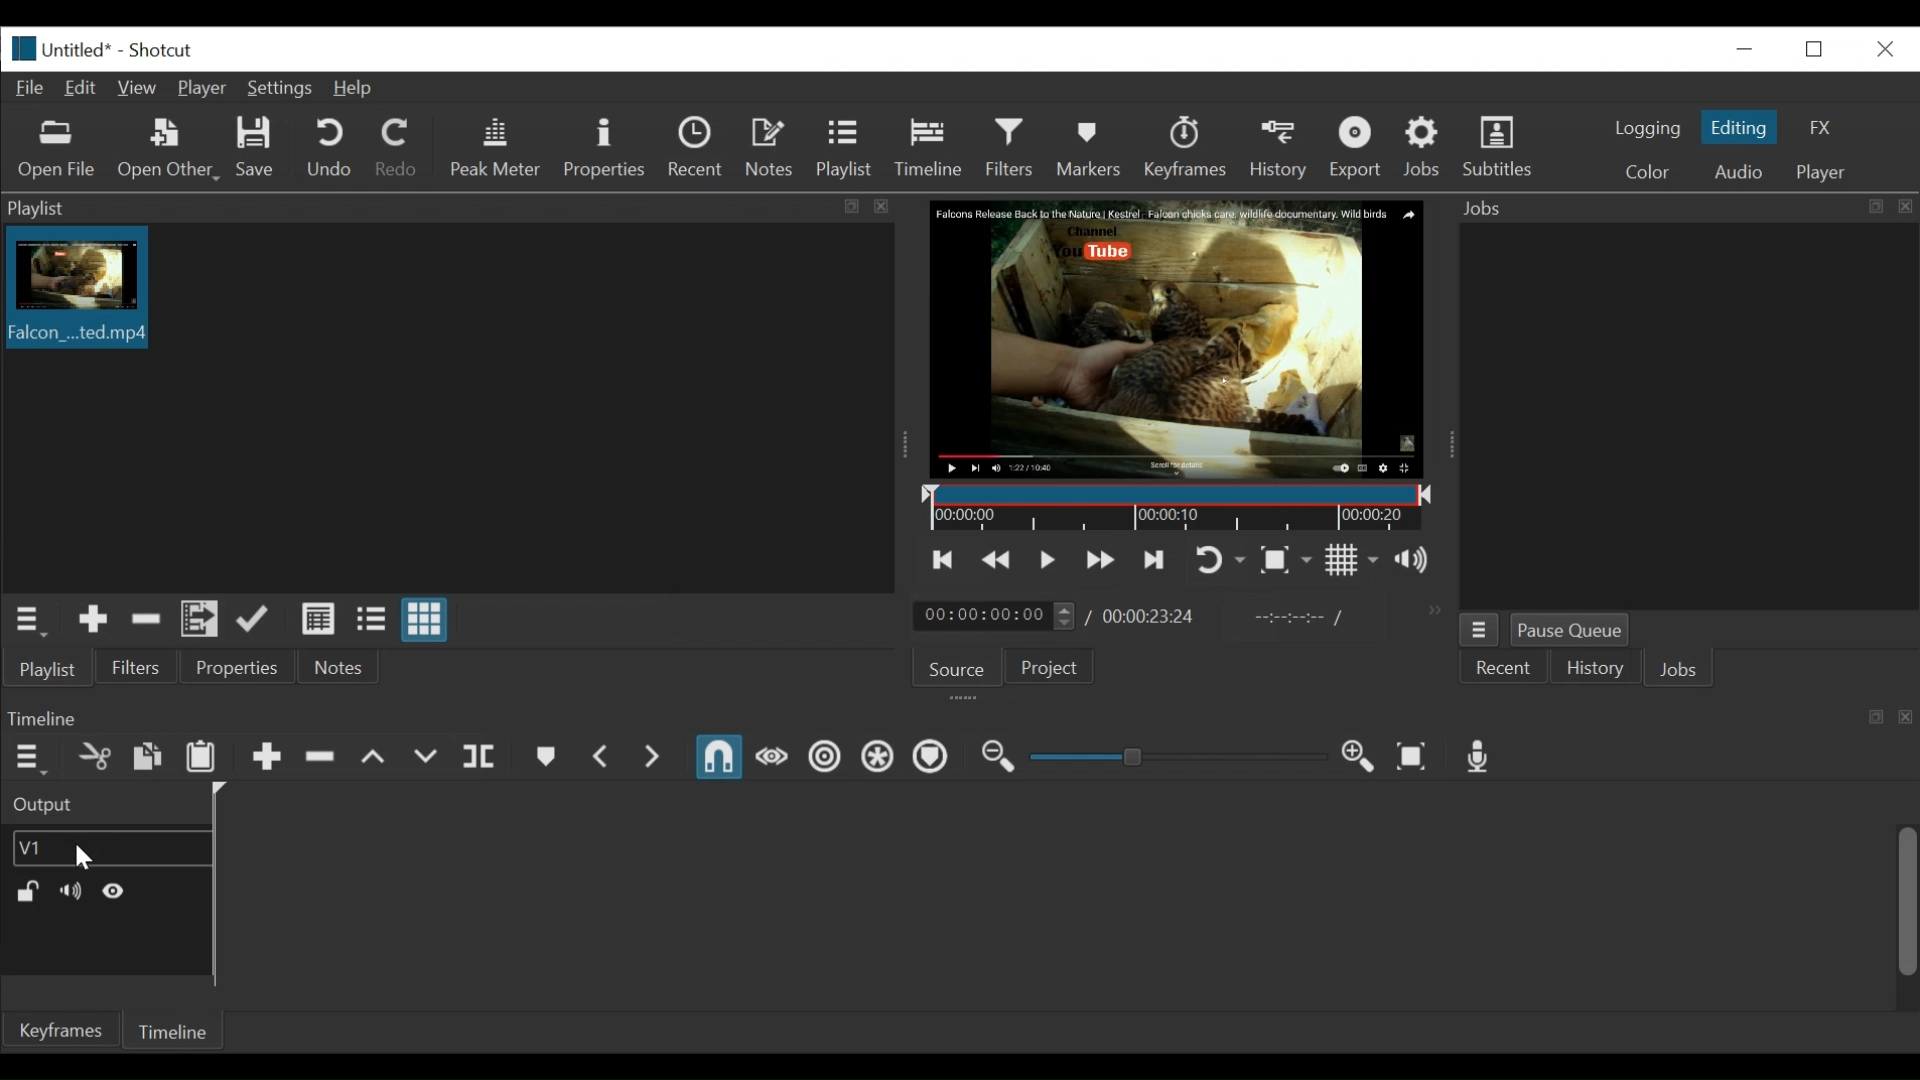 This screenshot has height=1080, width=1920. What do you see at coordinates (1361, 758) in the screenshot?
I see `Zoom Timeline in` at bounding box center [1361, 758].